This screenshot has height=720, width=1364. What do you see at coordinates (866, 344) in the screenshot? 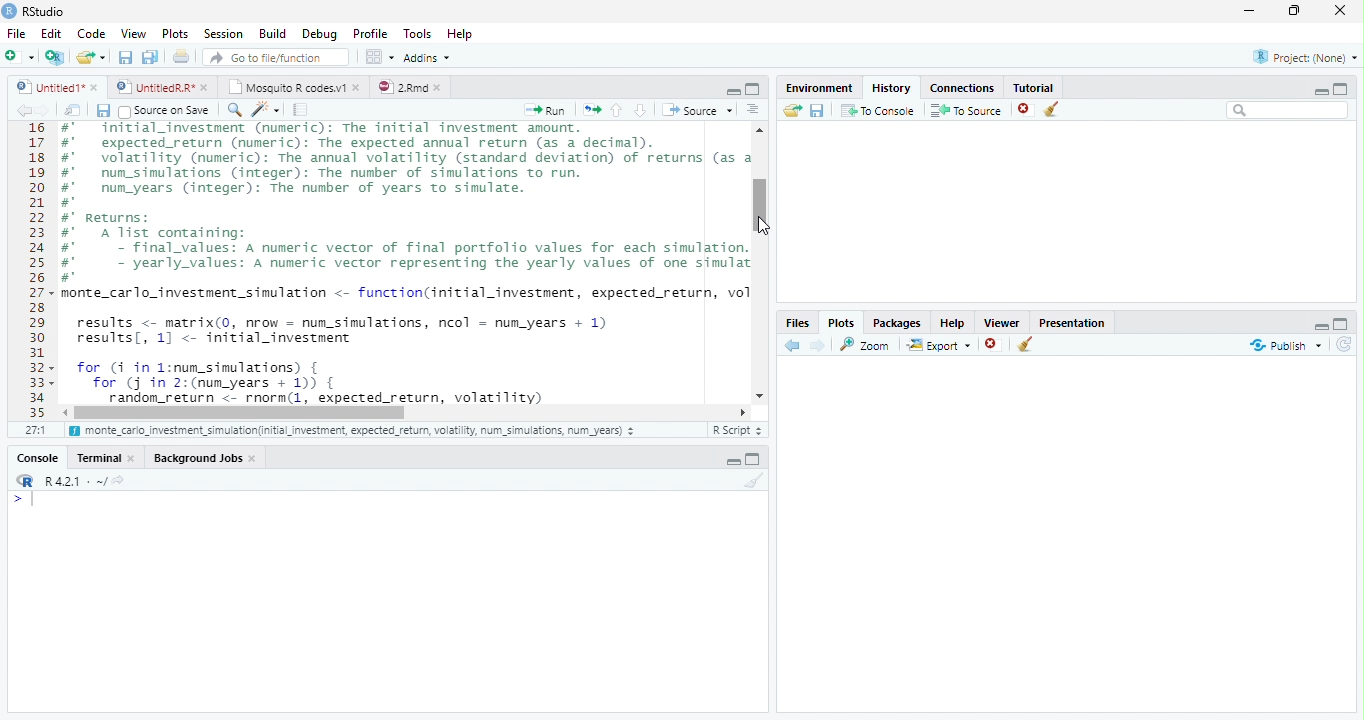
I see `Zoom` at bounding box center [866, 344].